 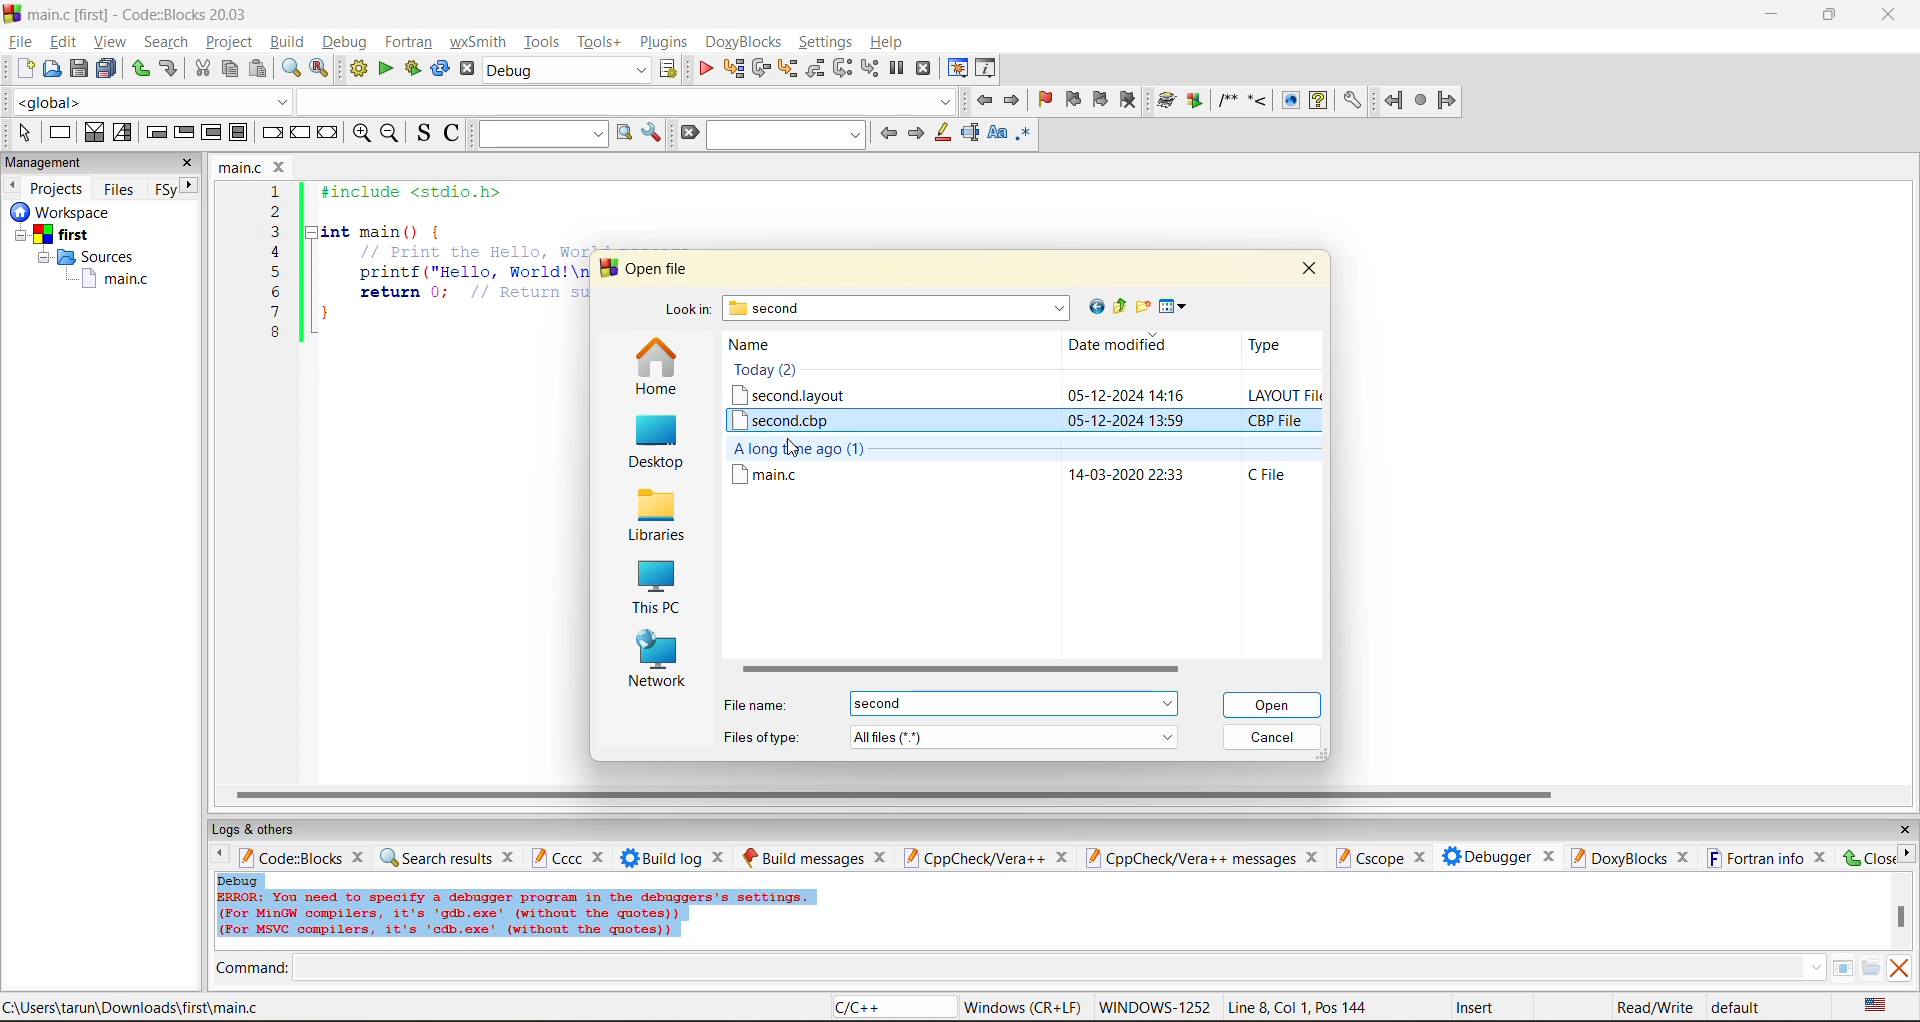 What do you see at coordinates (1842, 967) in the screenshot?
I see `tables` at bounding box center [1842, 967].